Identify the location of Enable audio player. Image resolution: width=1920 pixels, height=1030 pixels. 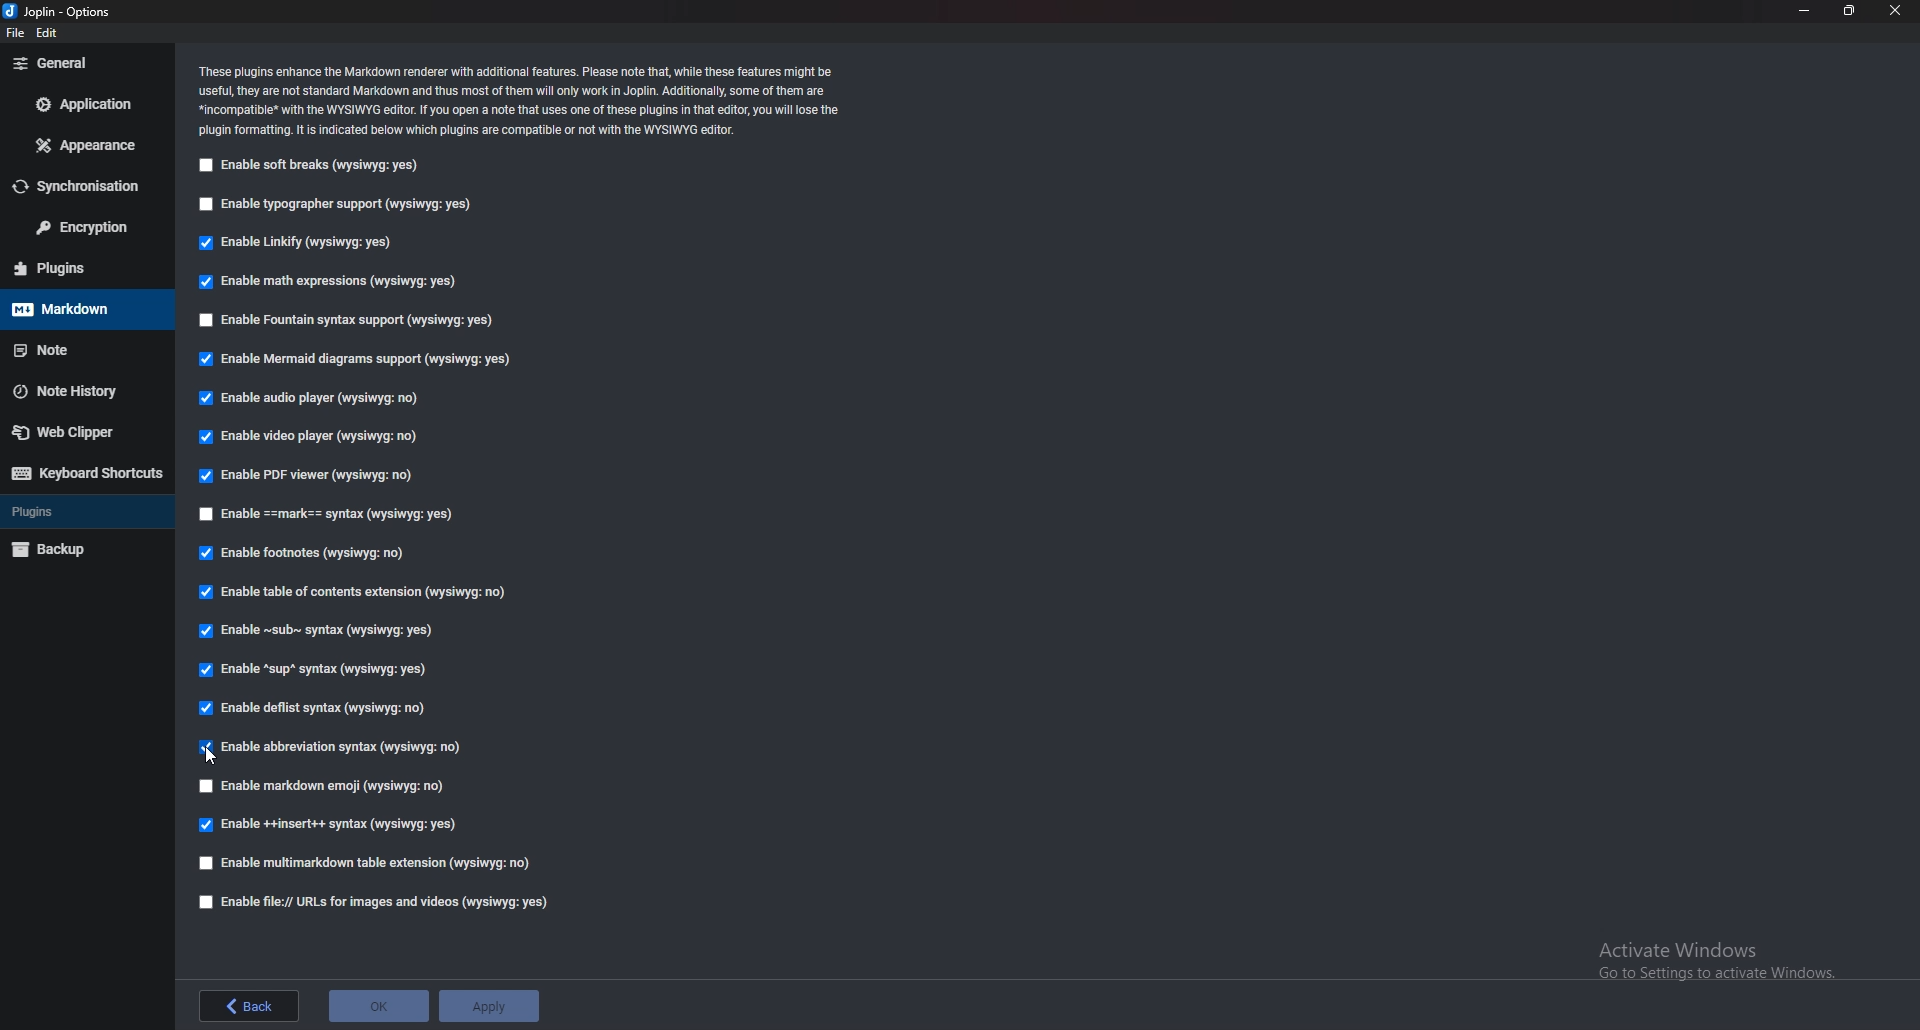
(308, 400).